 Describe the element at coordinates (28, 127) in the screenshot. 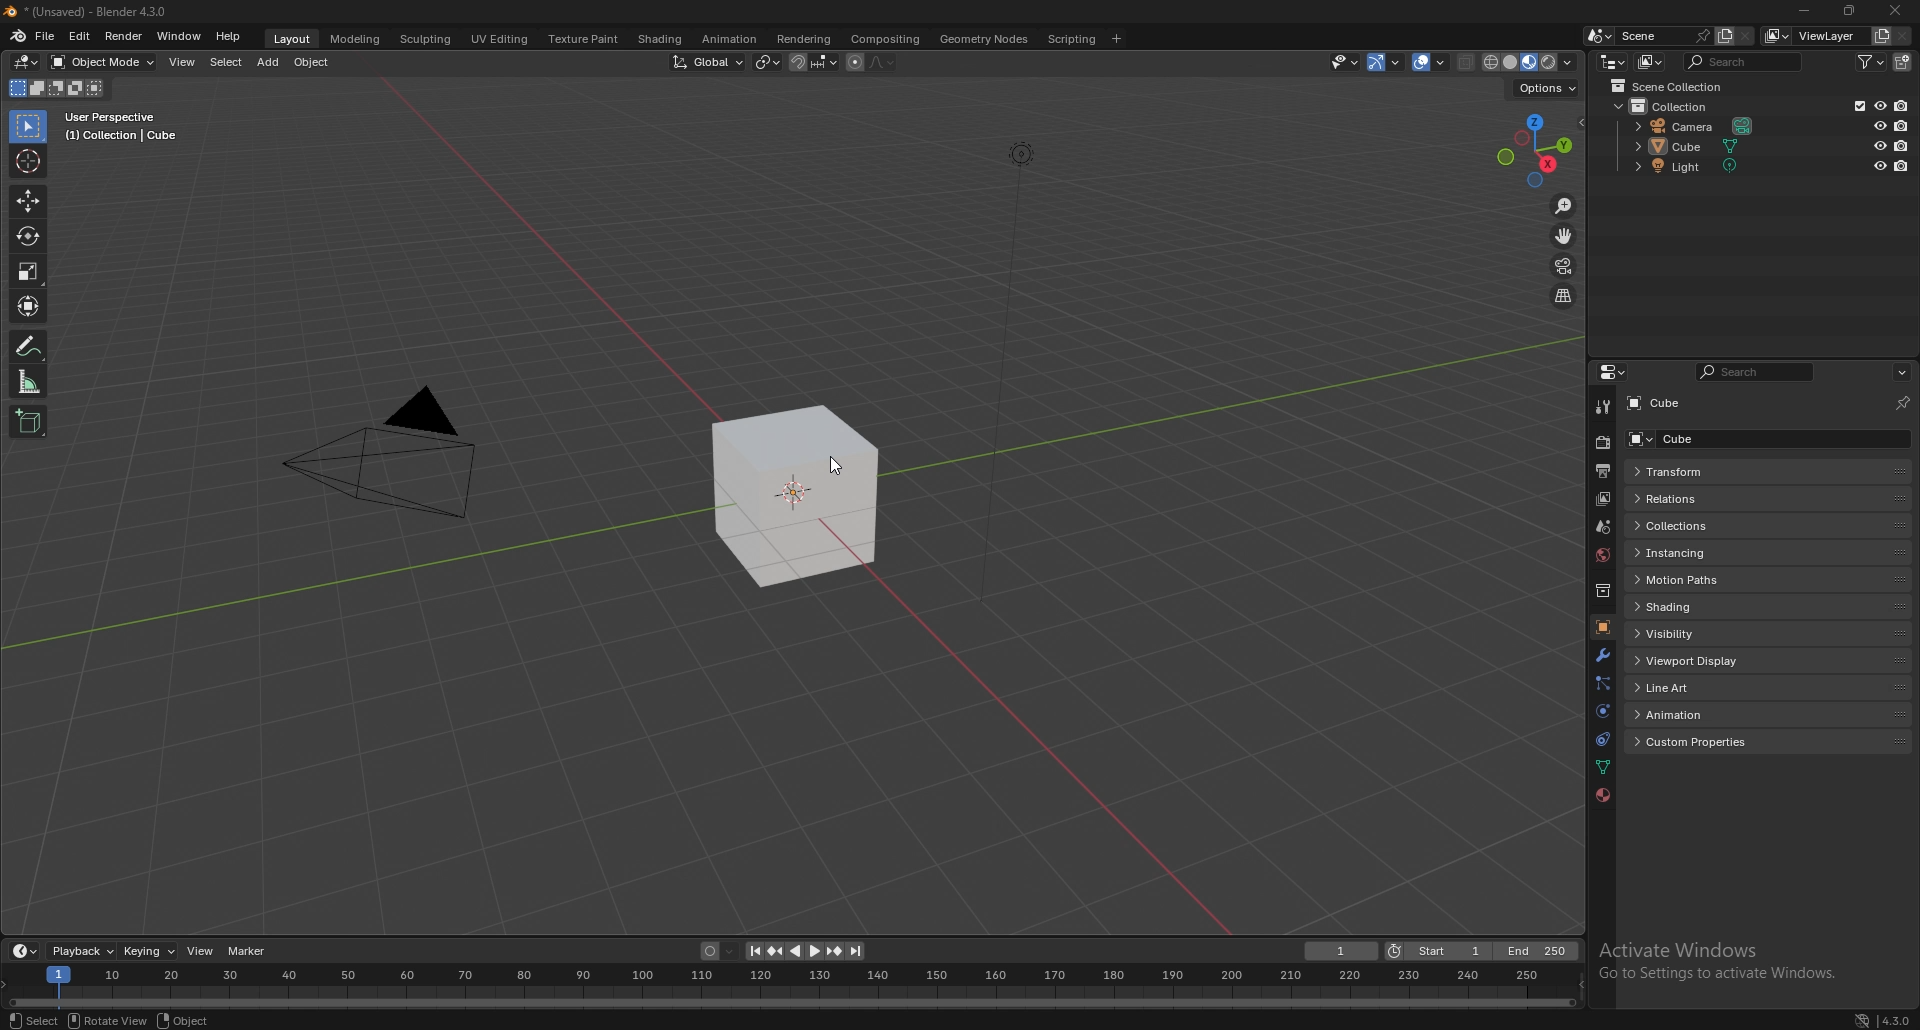

I see `selector` at that location.